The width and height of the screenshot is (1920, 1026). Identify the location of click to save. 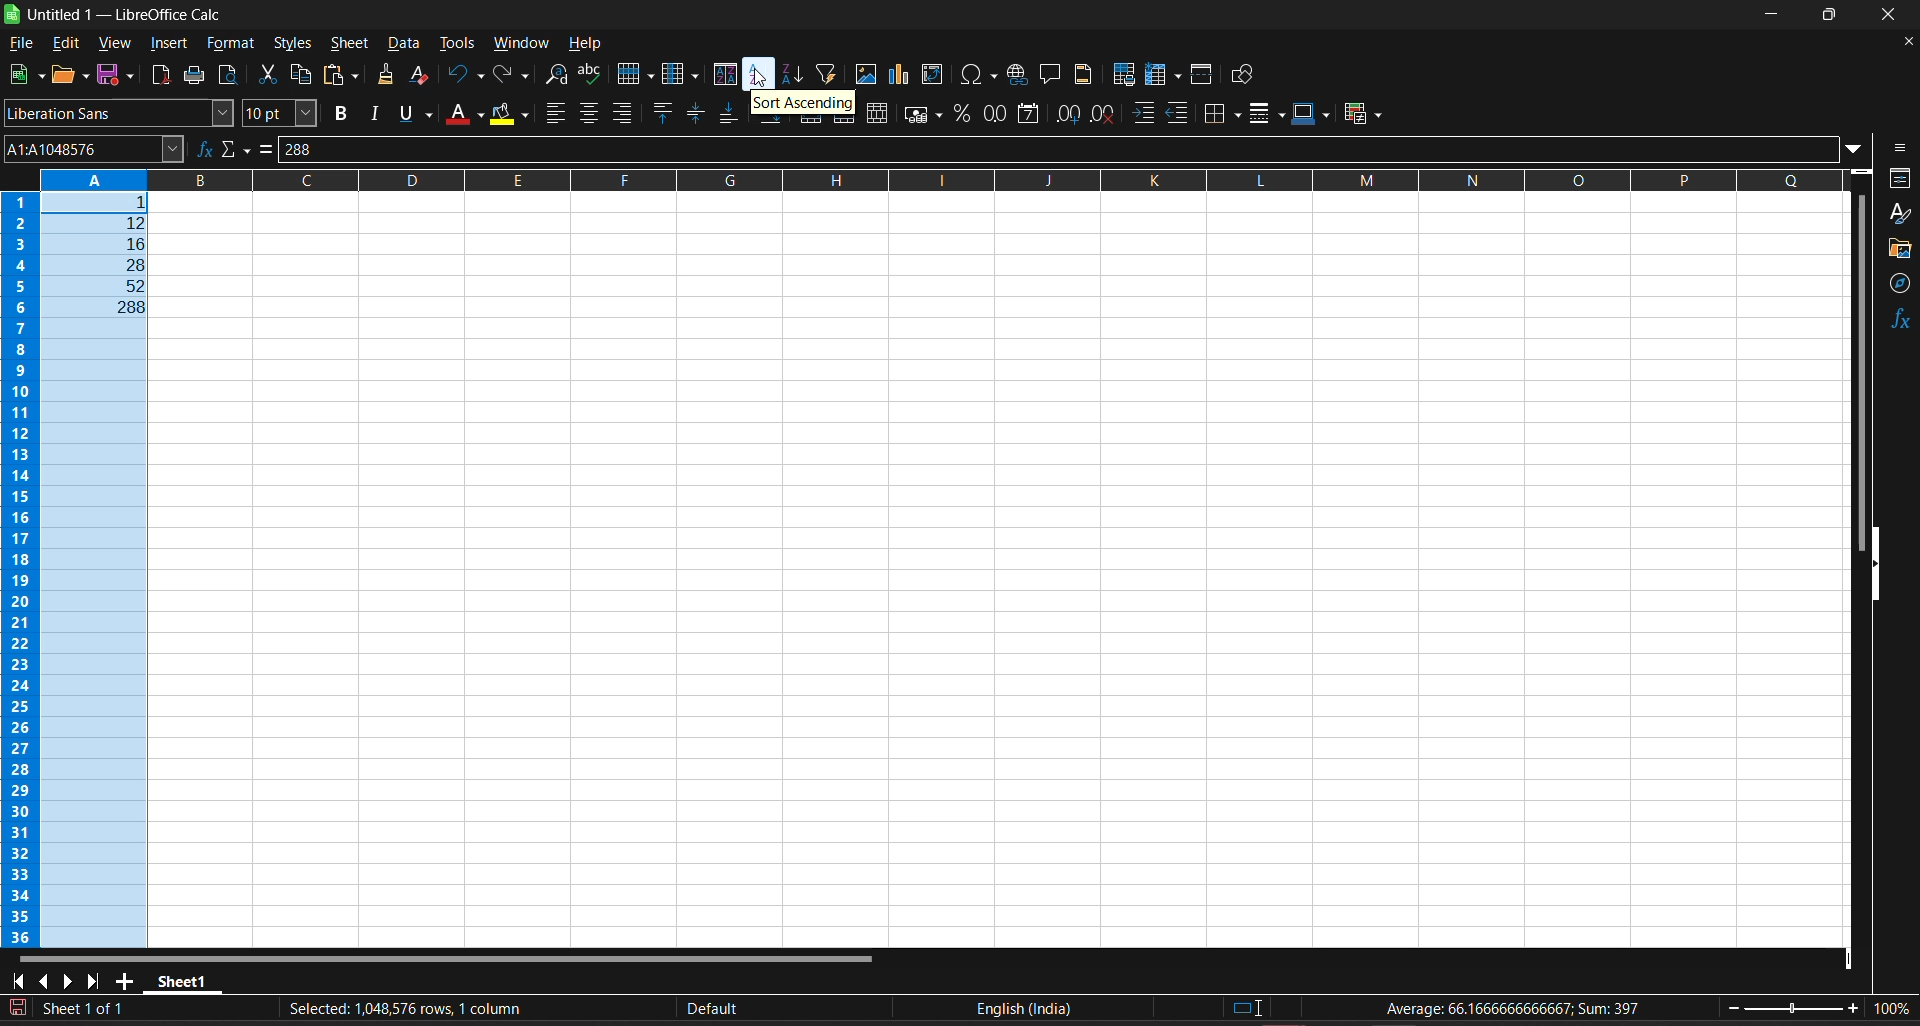
(22, 1007).